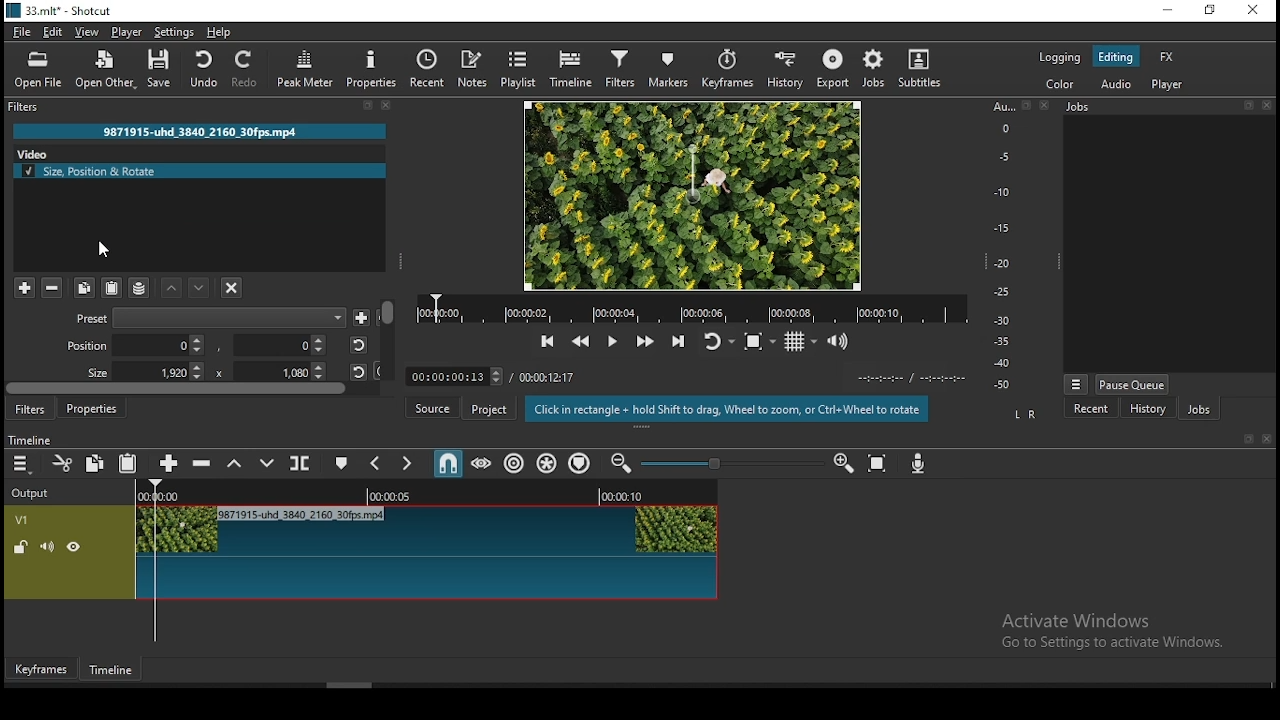 This screenshot has height=720, width=1280. What do you see at coordinates (37, 74) in the screenshot?
I see `open file` at bounding box center [37, 74].